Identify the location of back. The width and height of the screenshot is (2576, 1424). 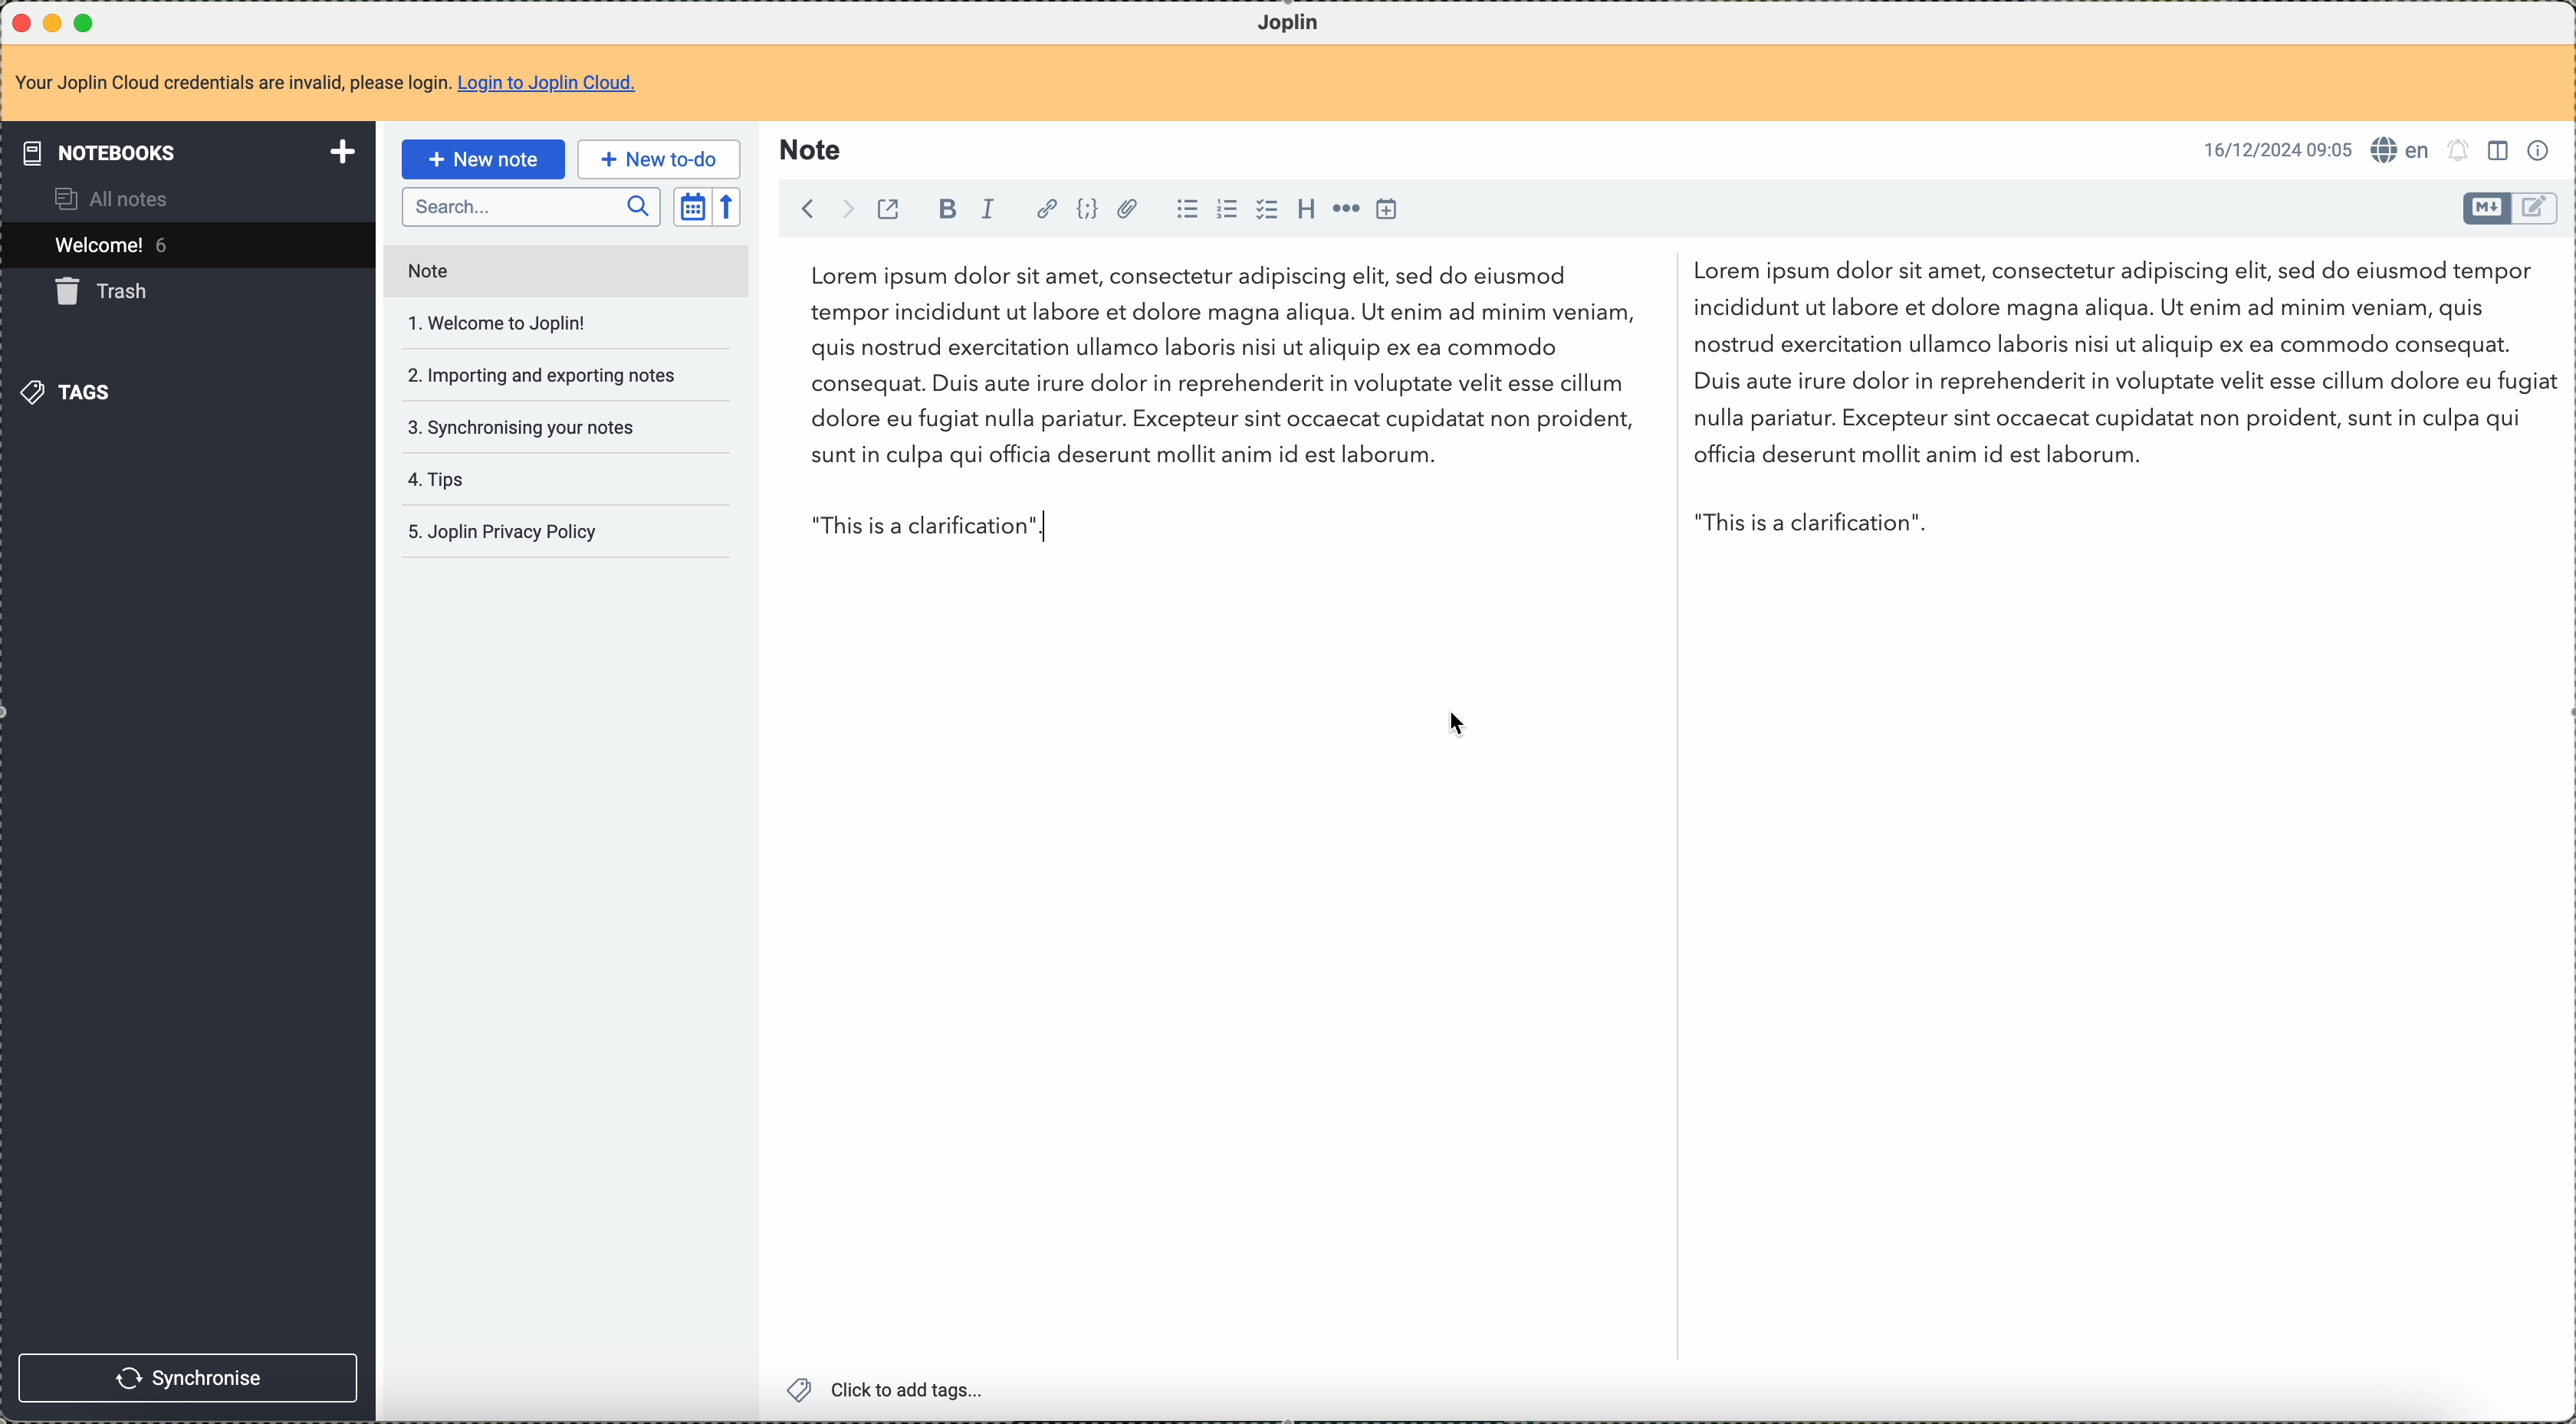
(803, 209).